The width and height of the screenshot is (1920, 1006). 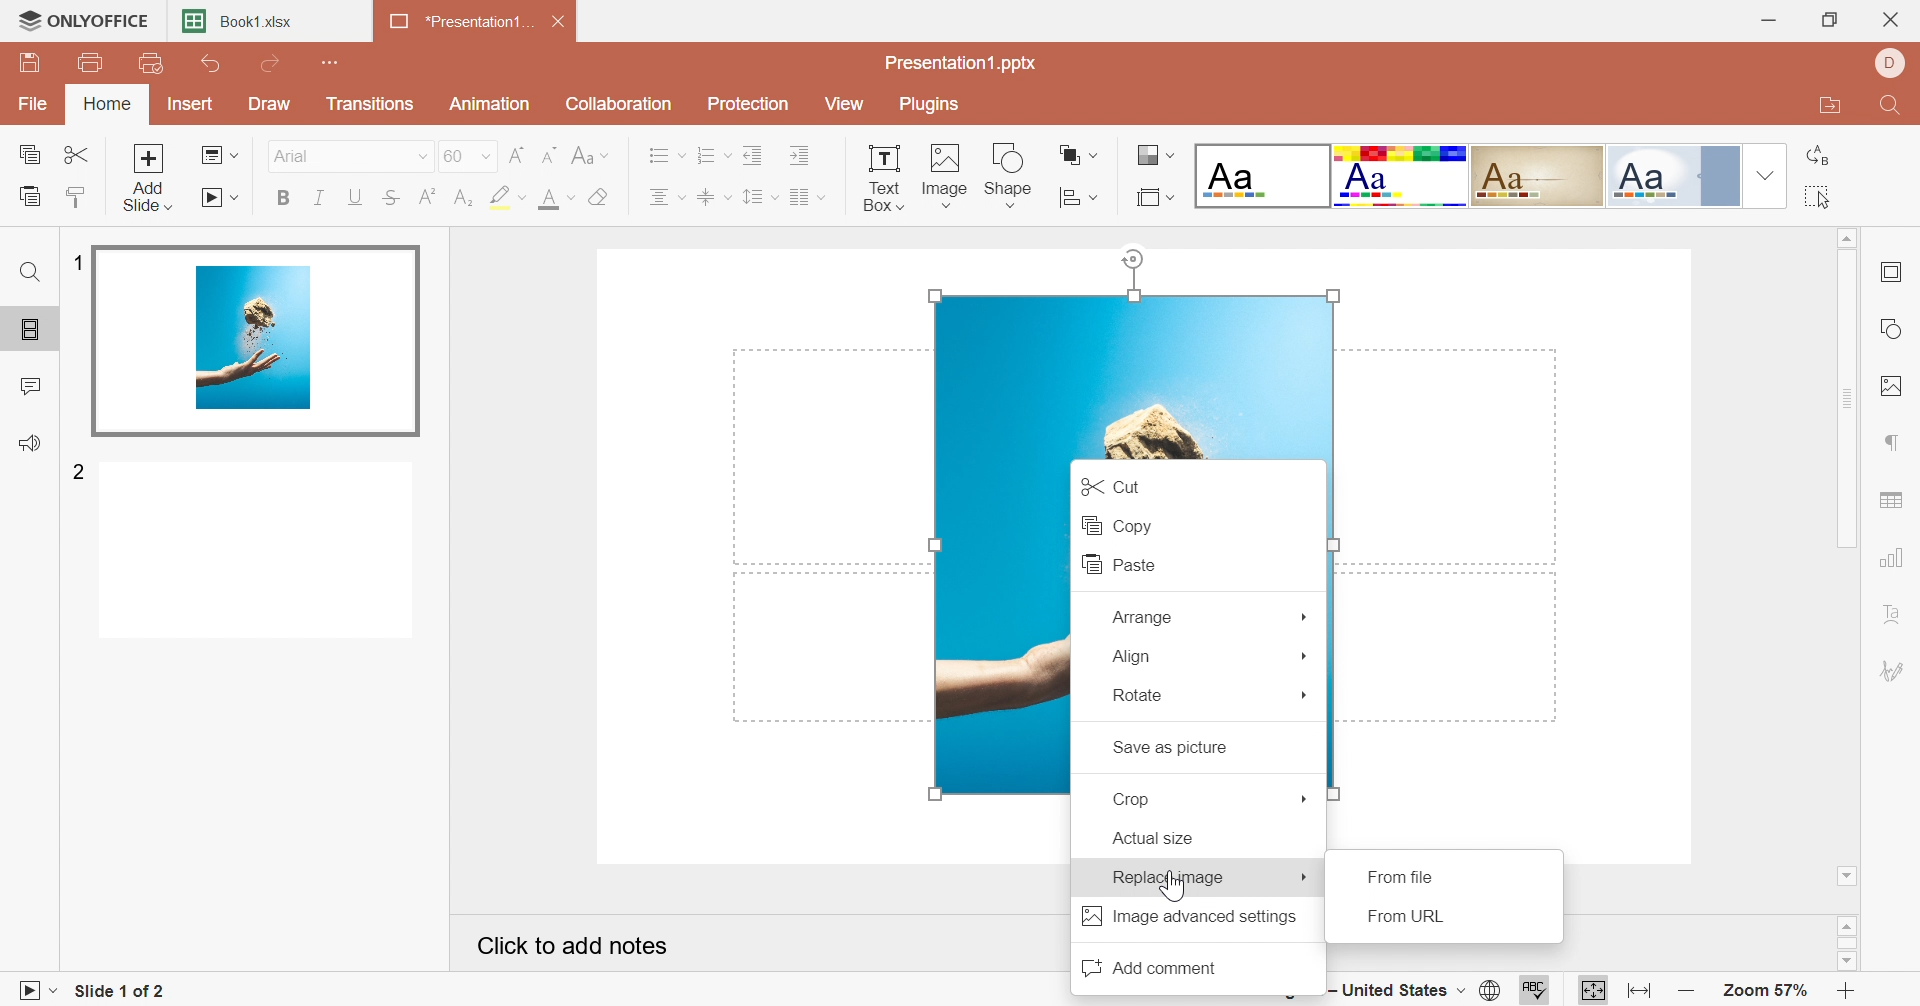 I want to click on Text art settings, so click(x=1896, y=614).